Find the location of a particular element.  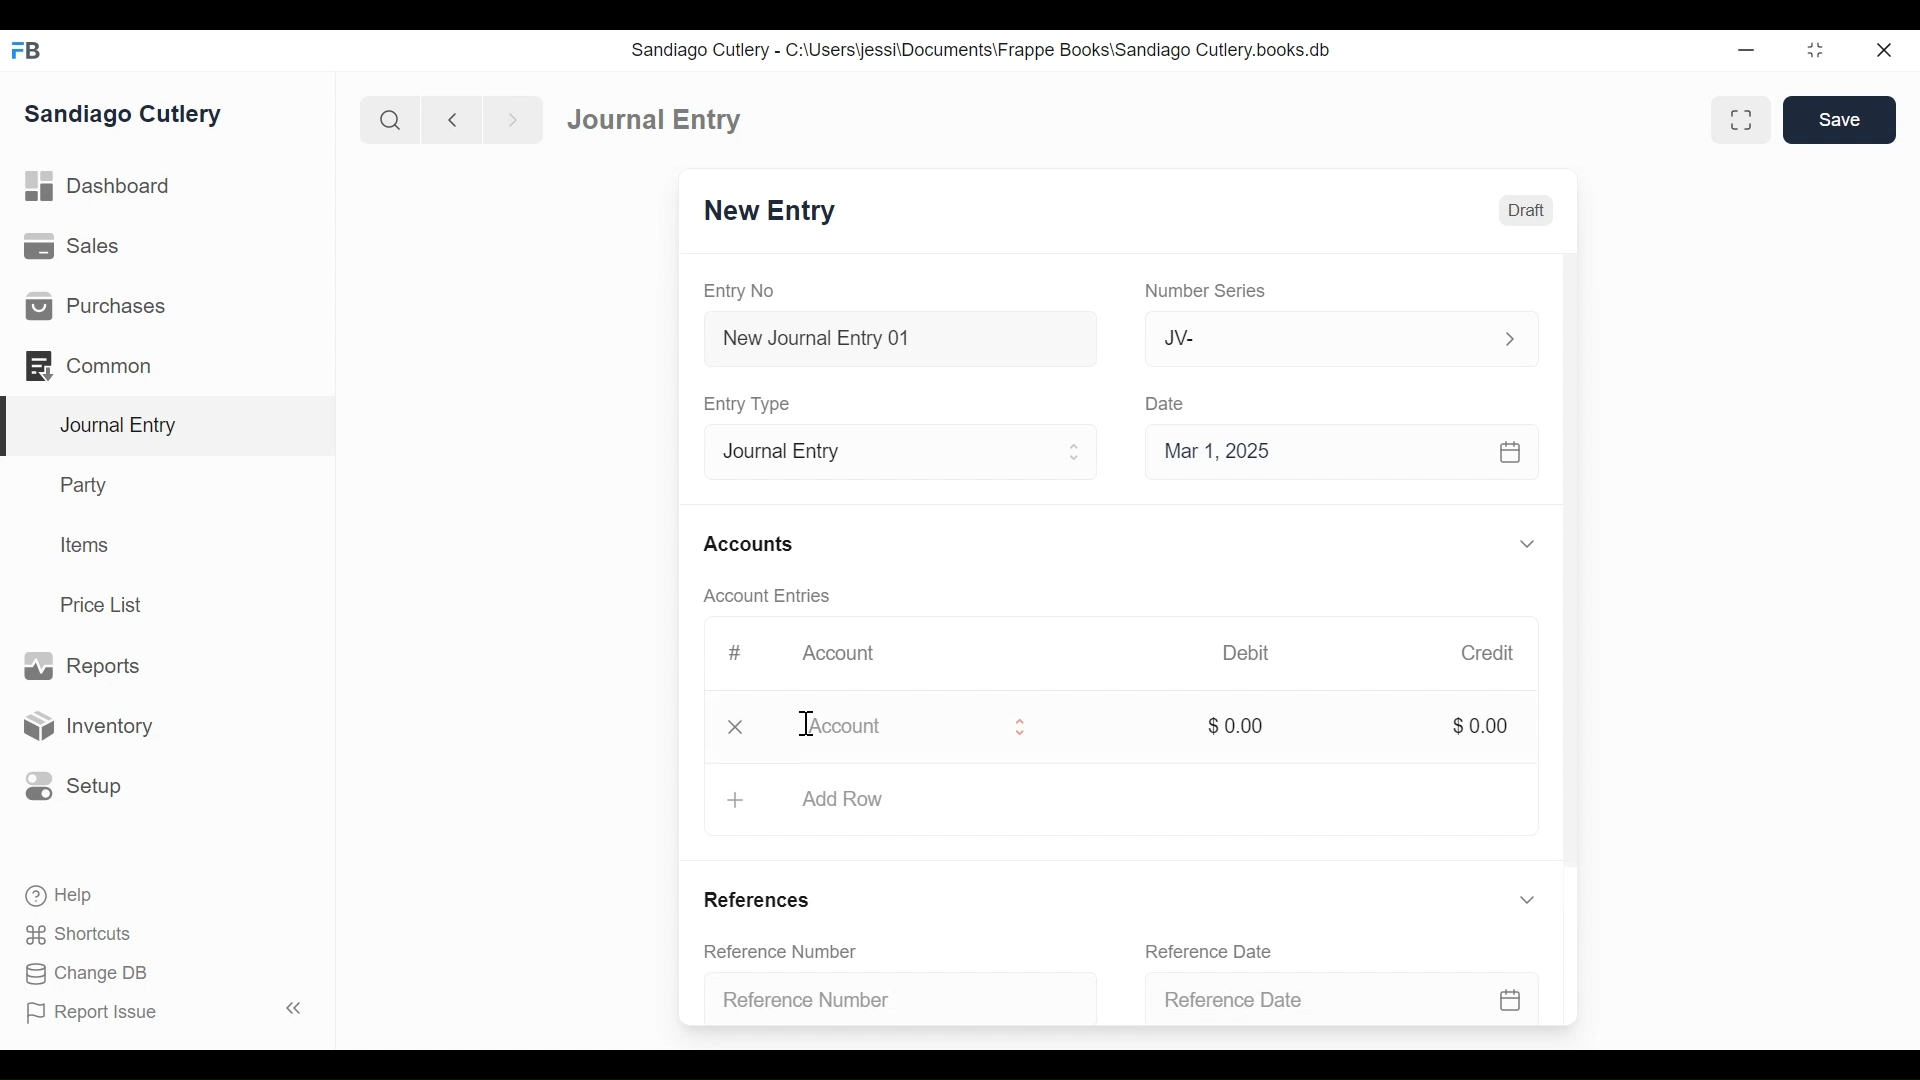

Entry Type is located at coordinates (746, 403).